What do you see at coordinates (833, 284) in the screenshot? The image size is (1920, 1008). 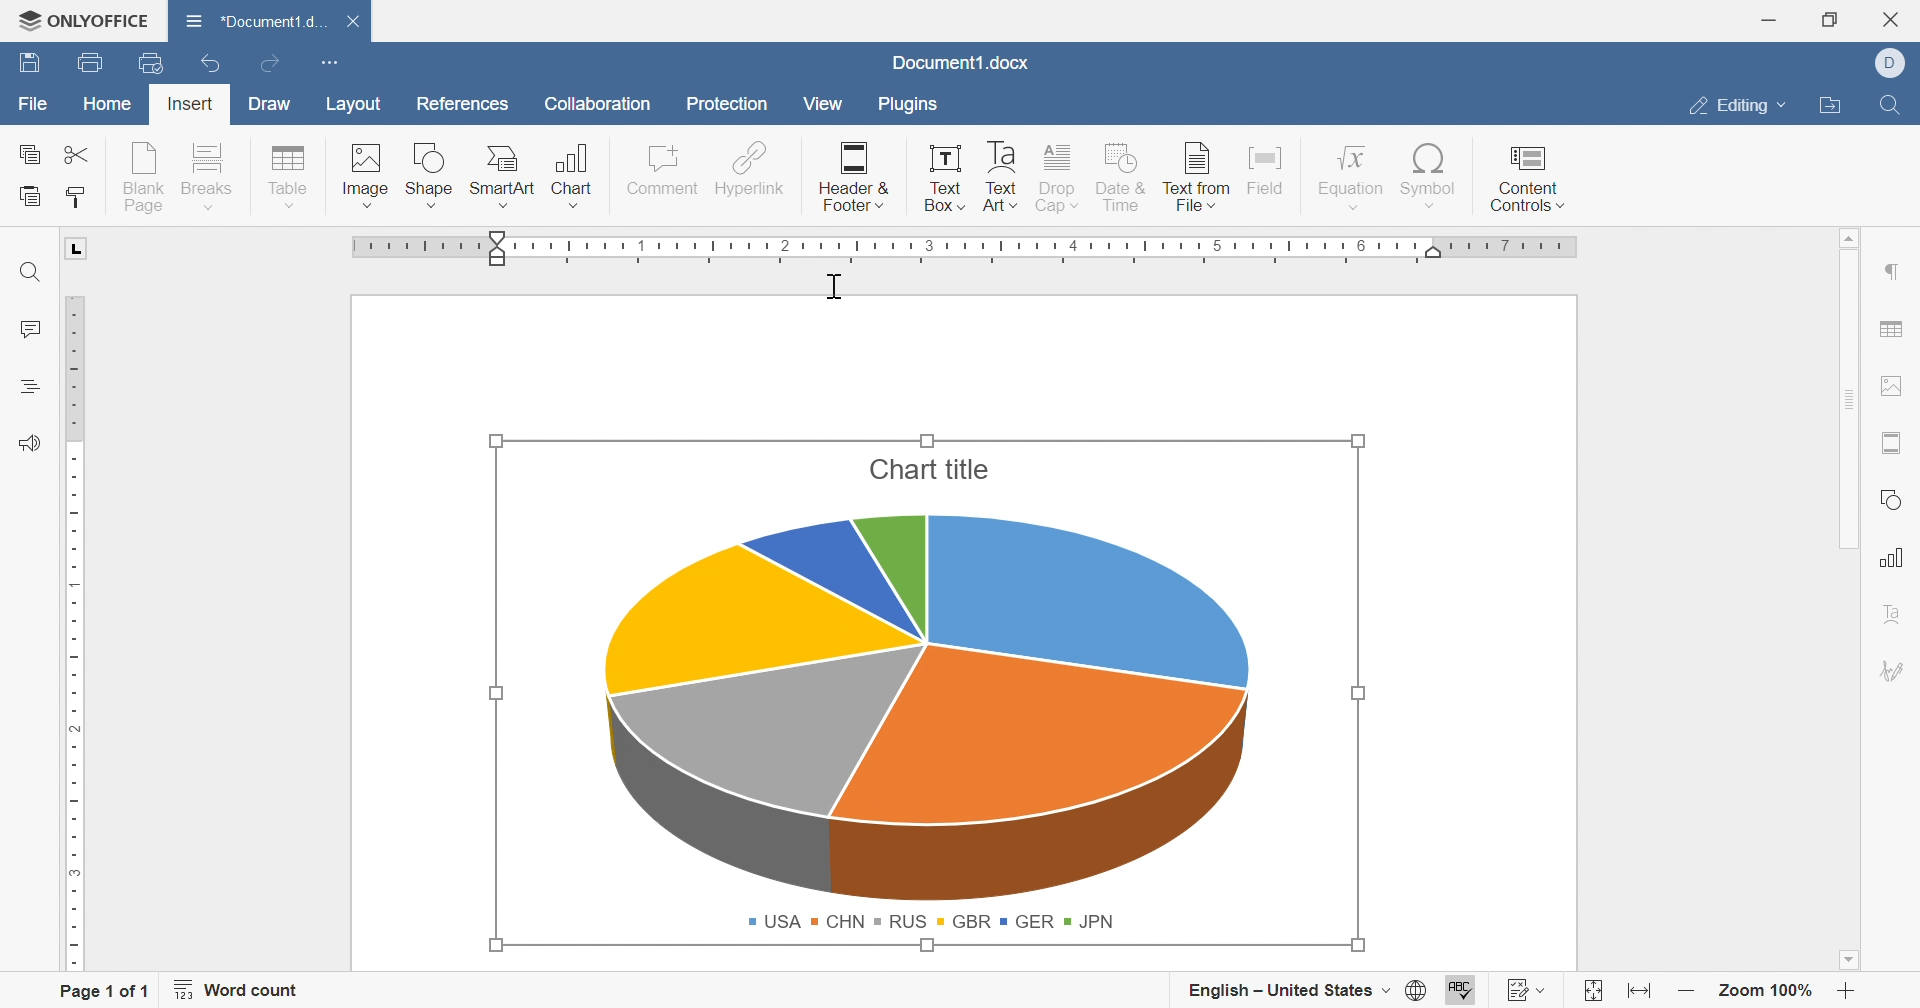 I see `text Cursor` at bounding box center [833, 284].